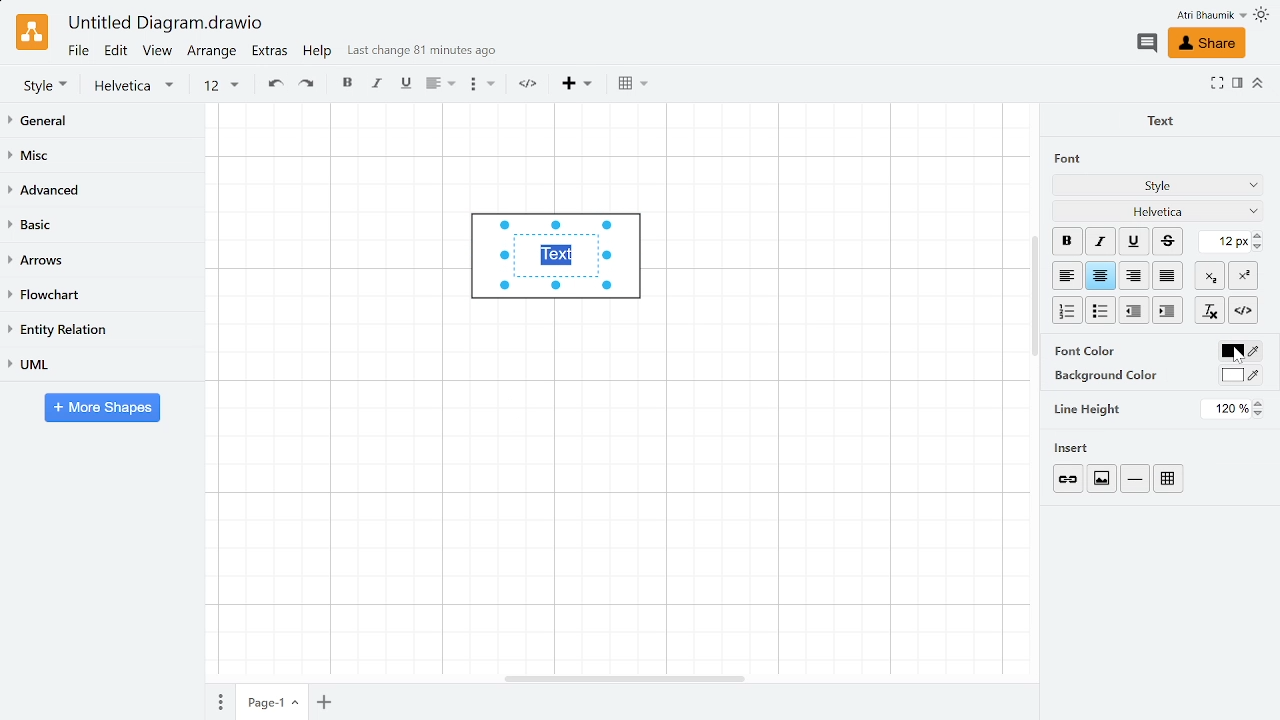  I want to click on basic, so click(102, 226).